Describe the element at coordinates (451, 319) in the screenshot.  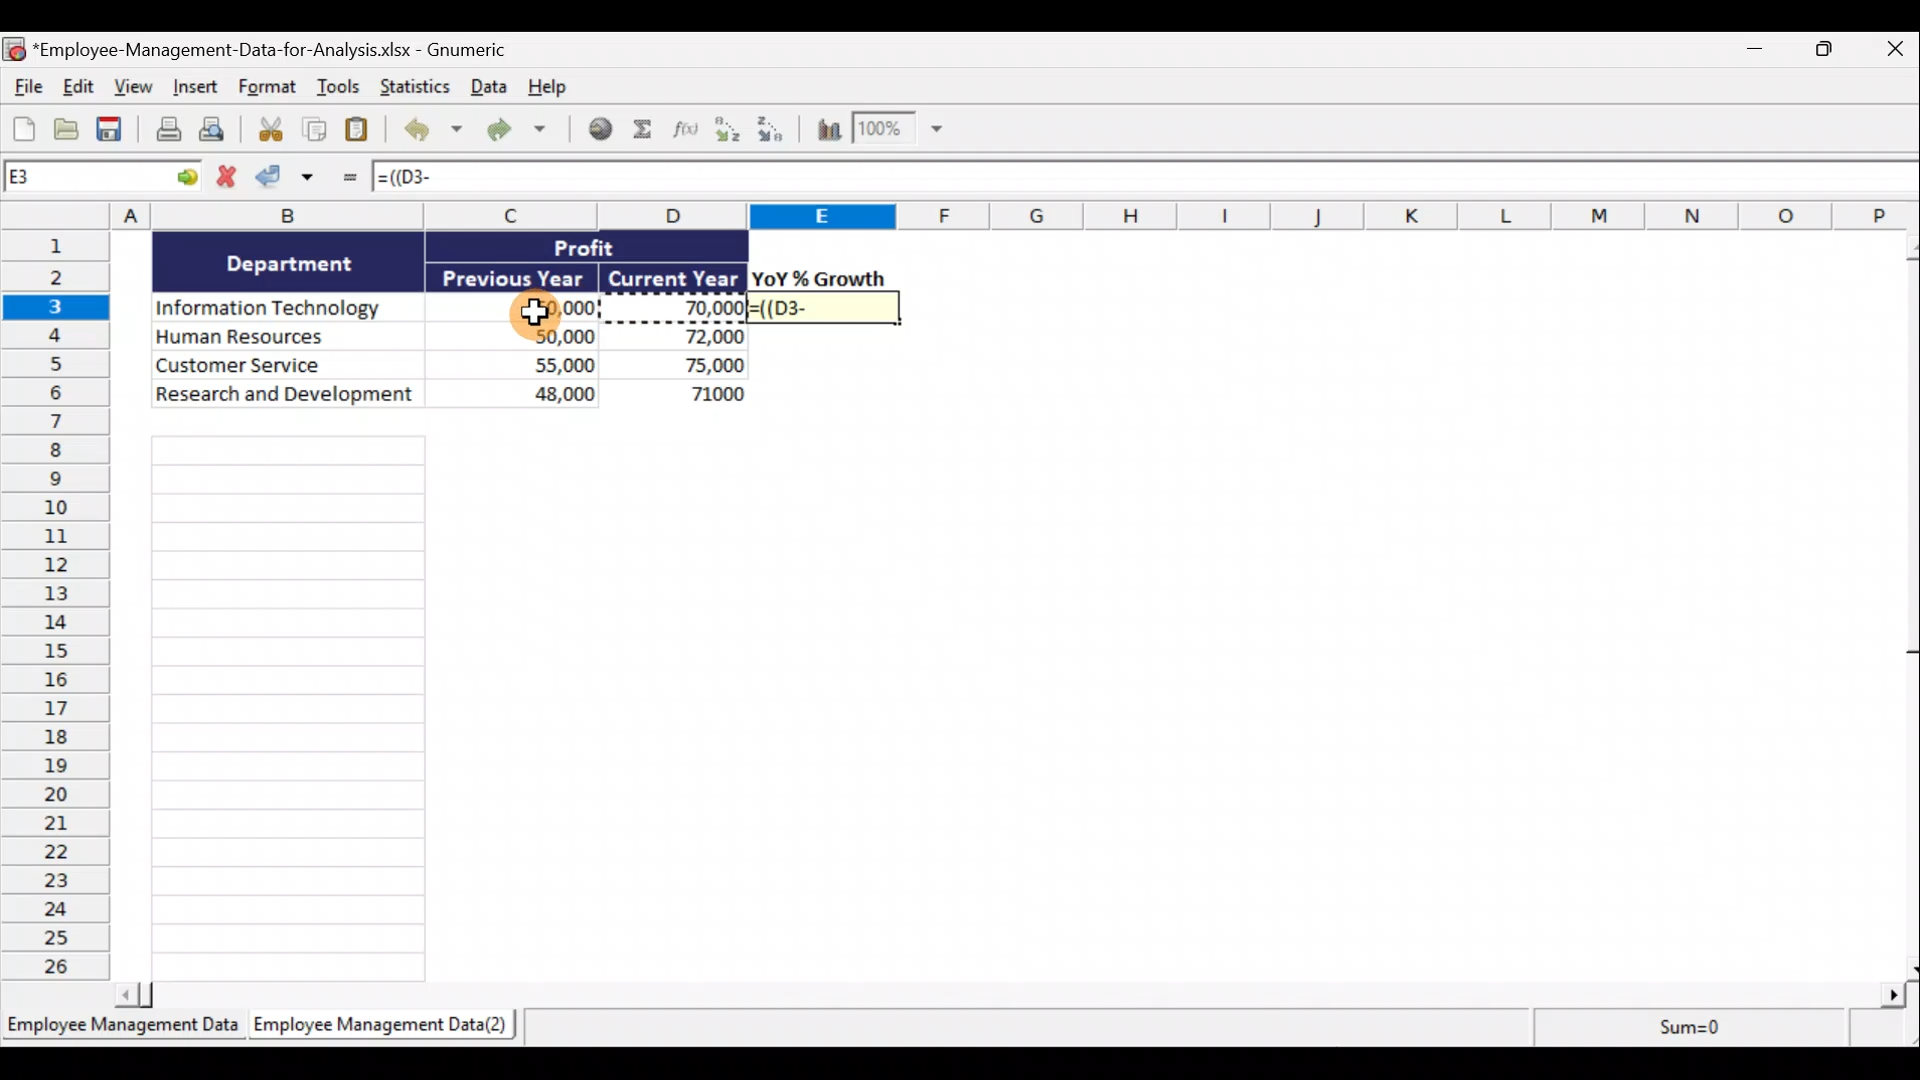
I see `Data` at that location.